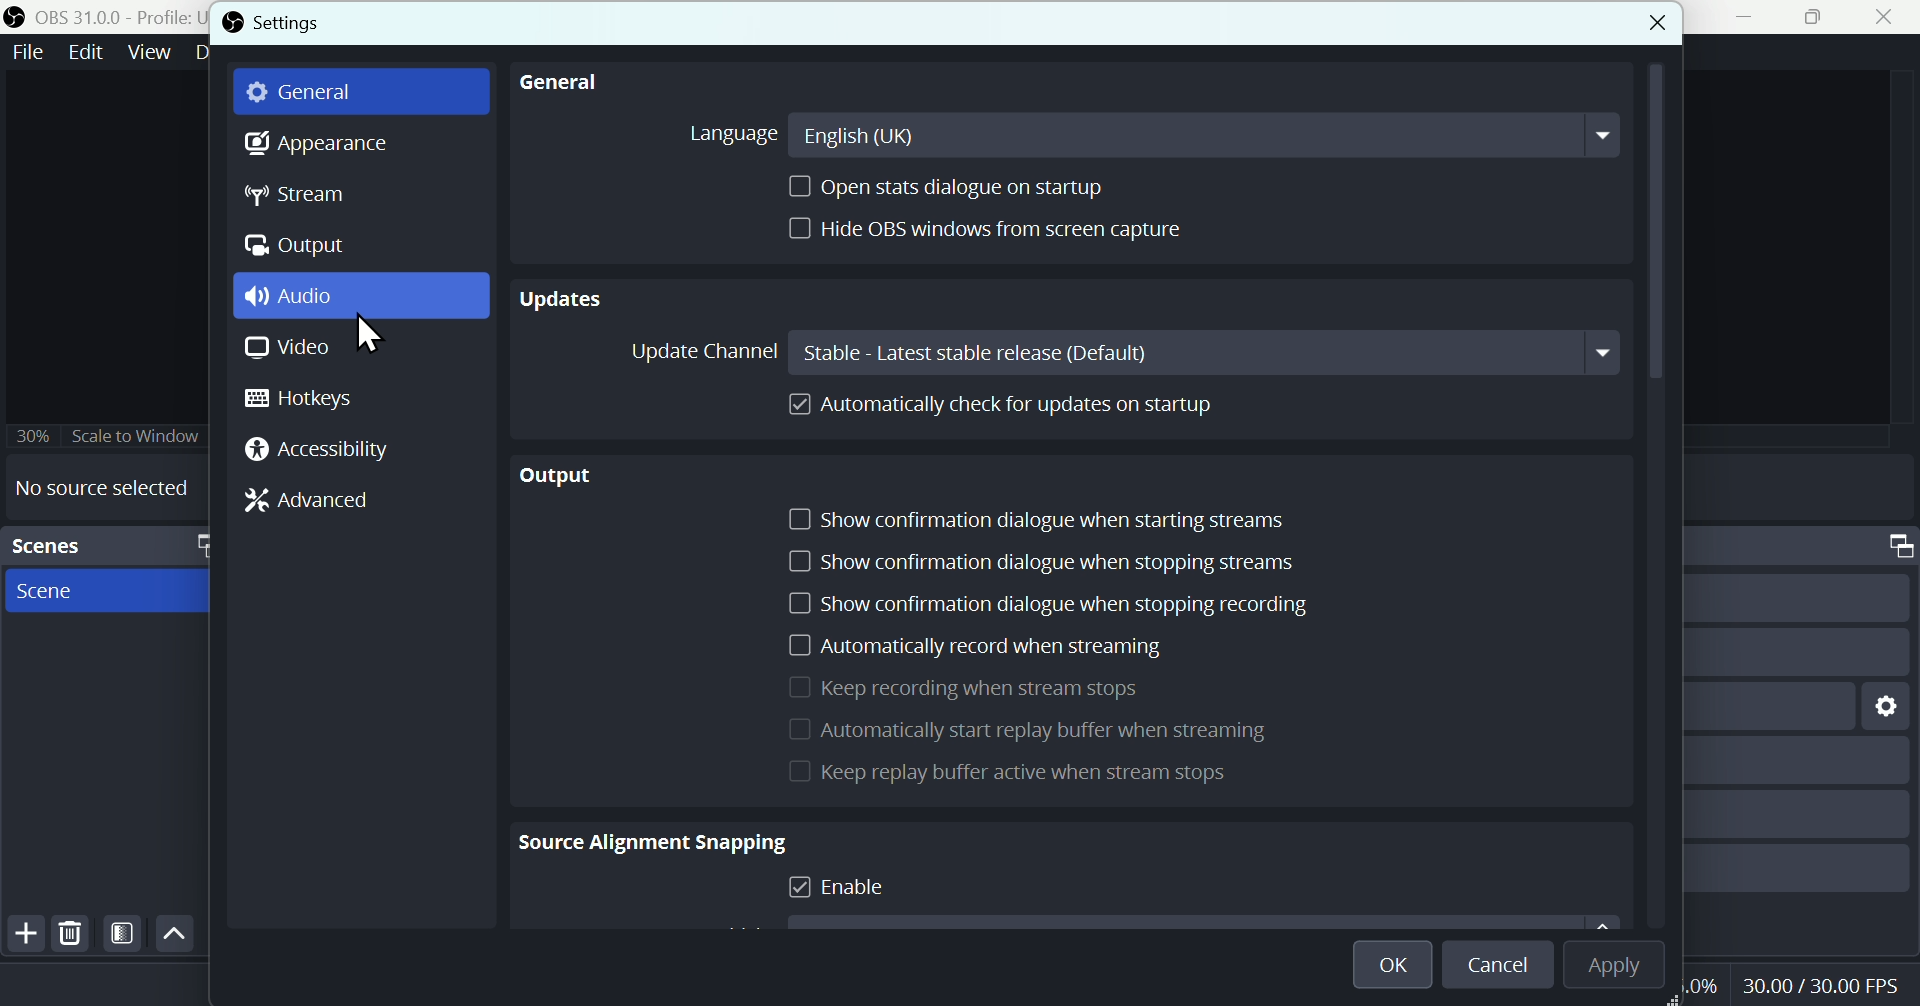 The width and height of the screenshot is (1920, 1006). I want to click on Close, so click(1890, 17).